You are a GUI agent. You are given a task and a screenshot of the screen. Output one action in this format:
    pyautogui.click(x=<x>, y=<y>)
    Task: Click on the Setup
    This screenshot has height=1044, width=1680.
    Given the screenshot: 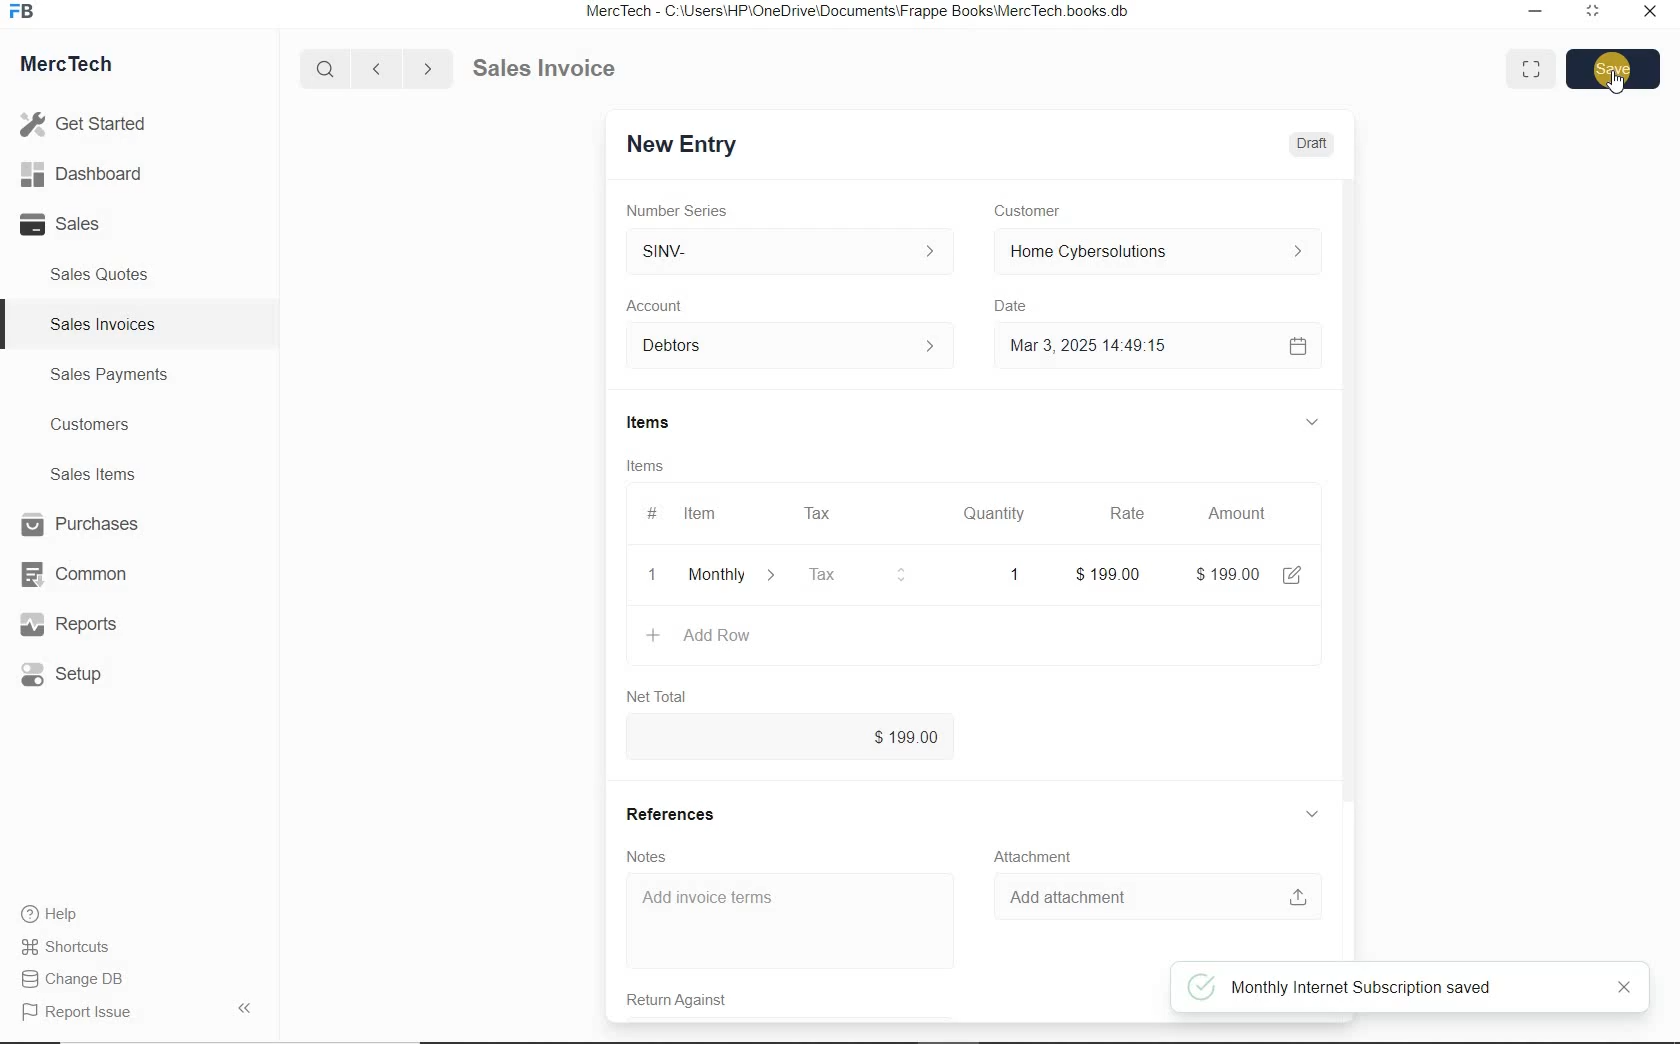 What is the action you would take?
    pyautogui.click(x=84, y=674)
    